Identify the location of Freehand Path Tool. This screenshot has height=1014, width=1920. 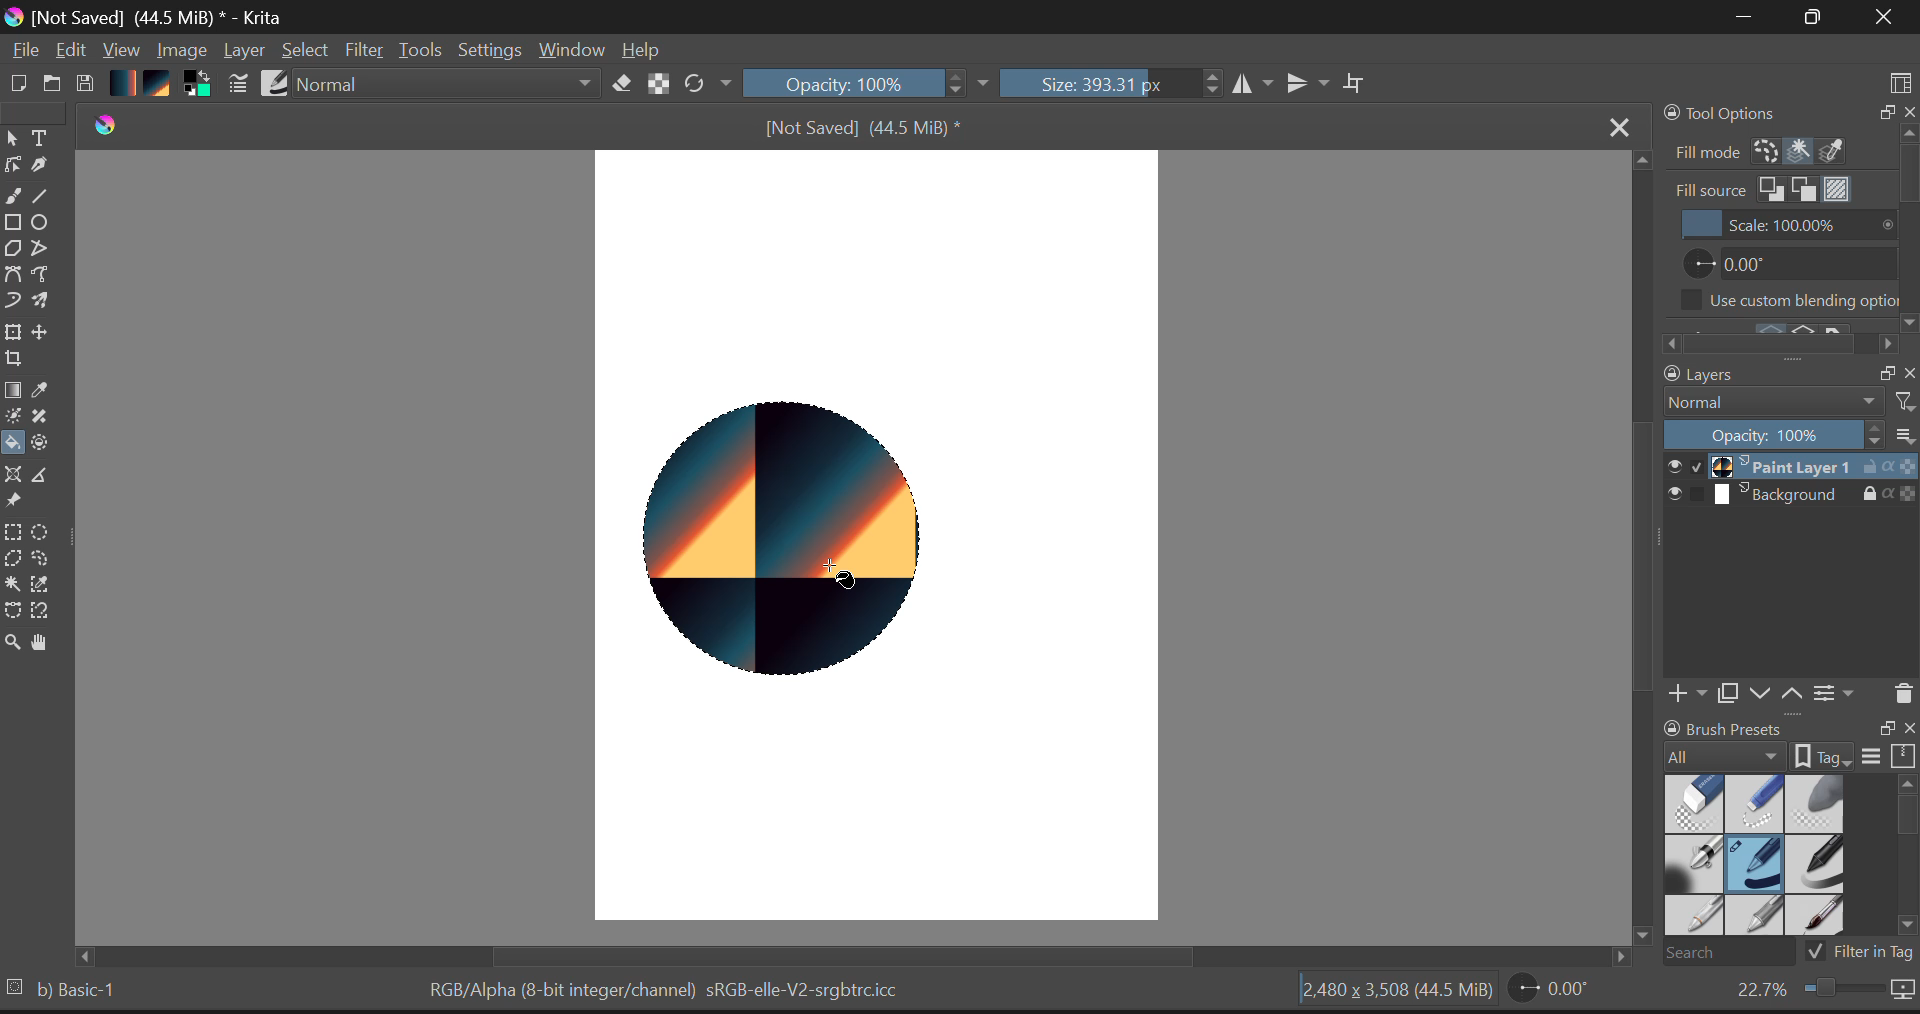
(46, 275).